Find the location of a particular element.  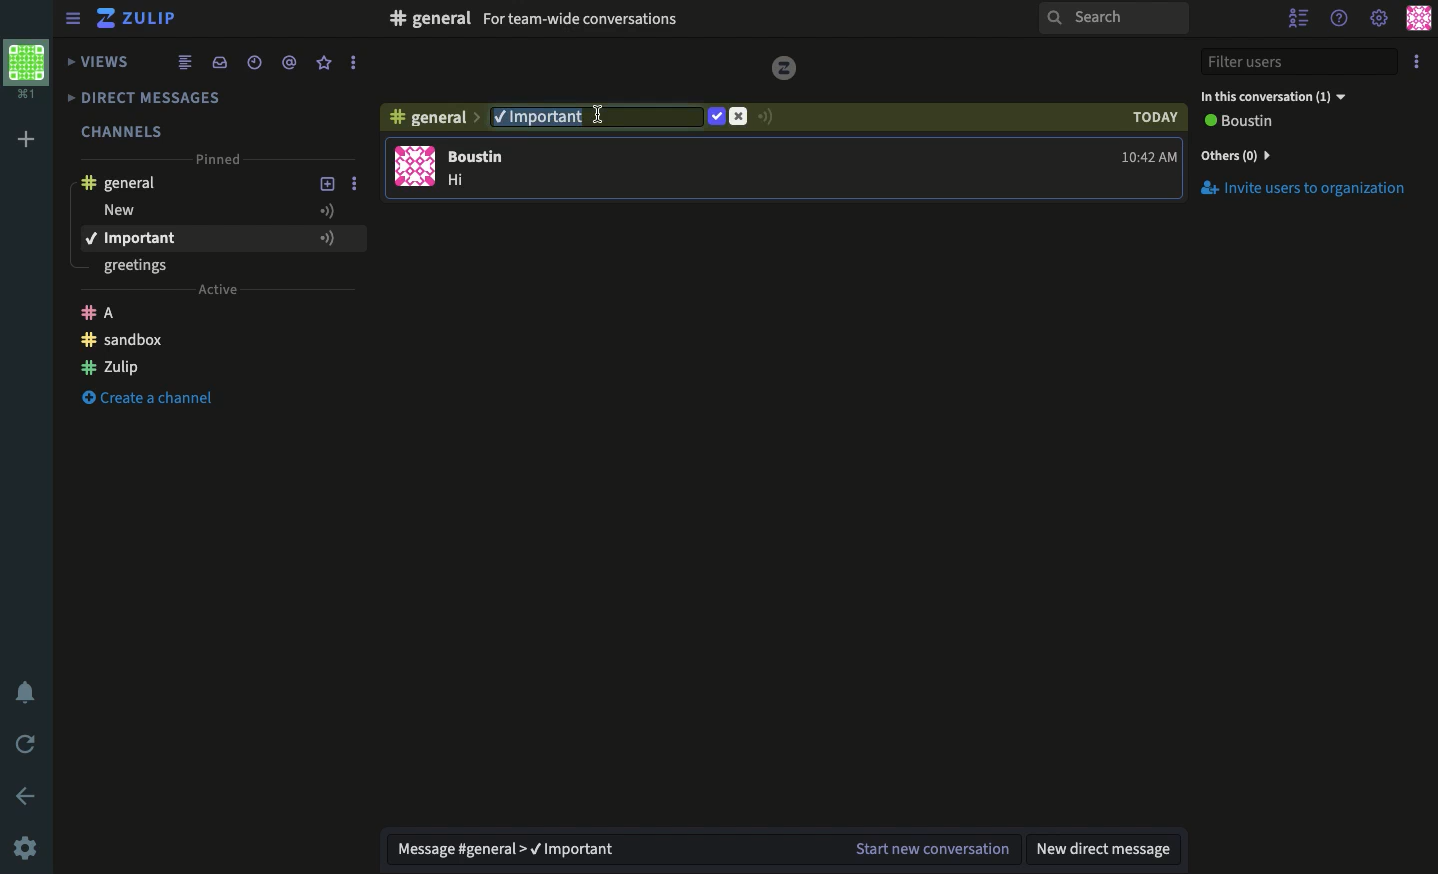

Add is located at coordinates (324, 238).